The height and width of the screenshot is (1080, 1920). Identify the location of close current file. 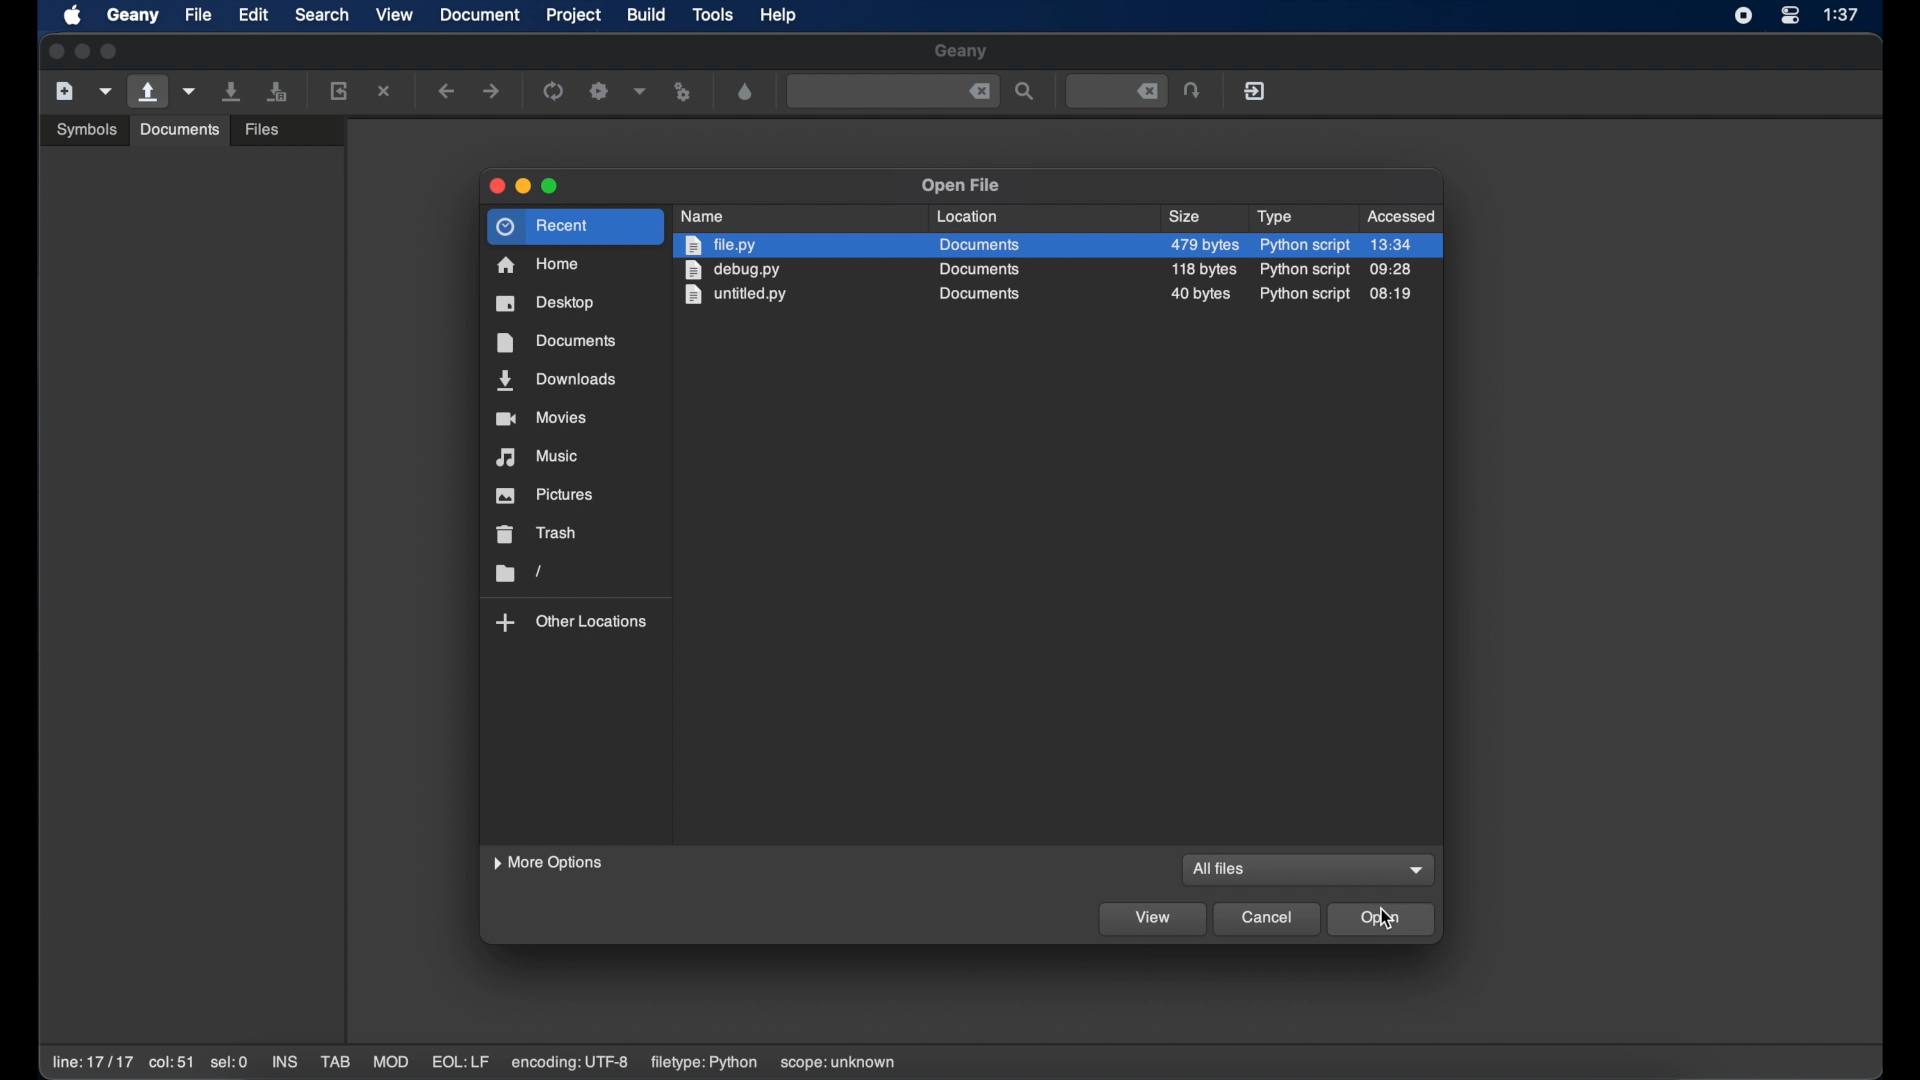
(386, 91).